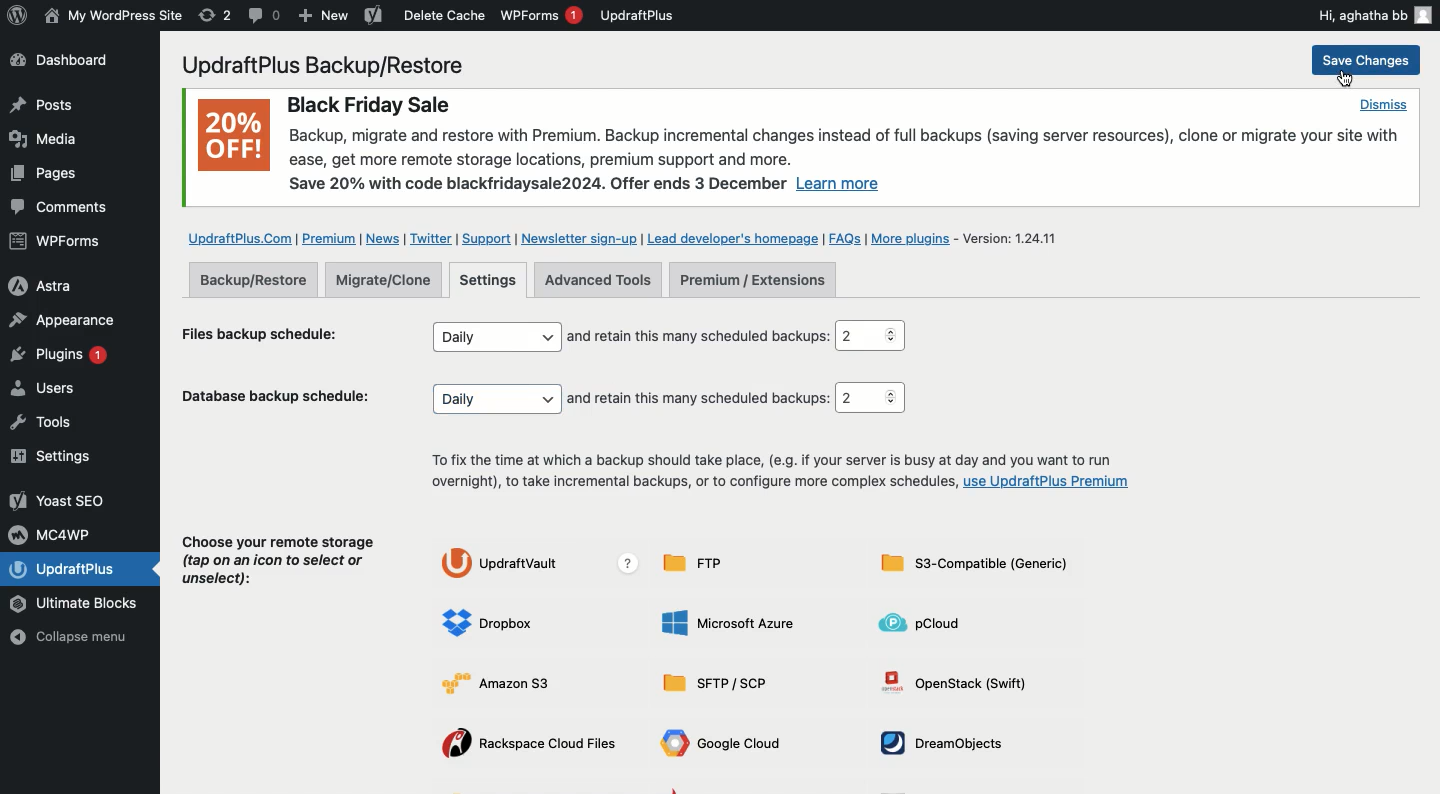  I want to click on WordPress Site, so click(111, 16).